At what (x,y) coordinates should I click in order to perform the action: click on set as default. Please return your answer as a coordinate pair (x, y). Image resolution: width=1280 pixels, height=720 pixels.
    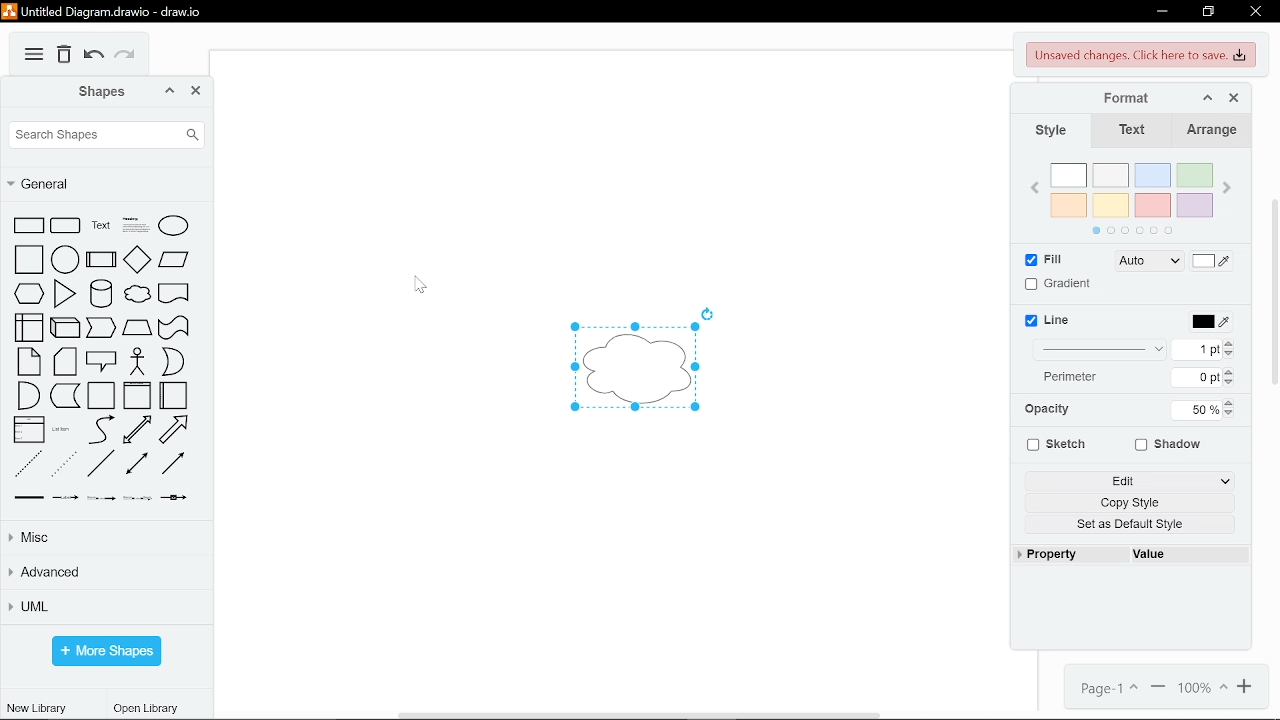
    Looking at the image, I should click on (1130, 523).